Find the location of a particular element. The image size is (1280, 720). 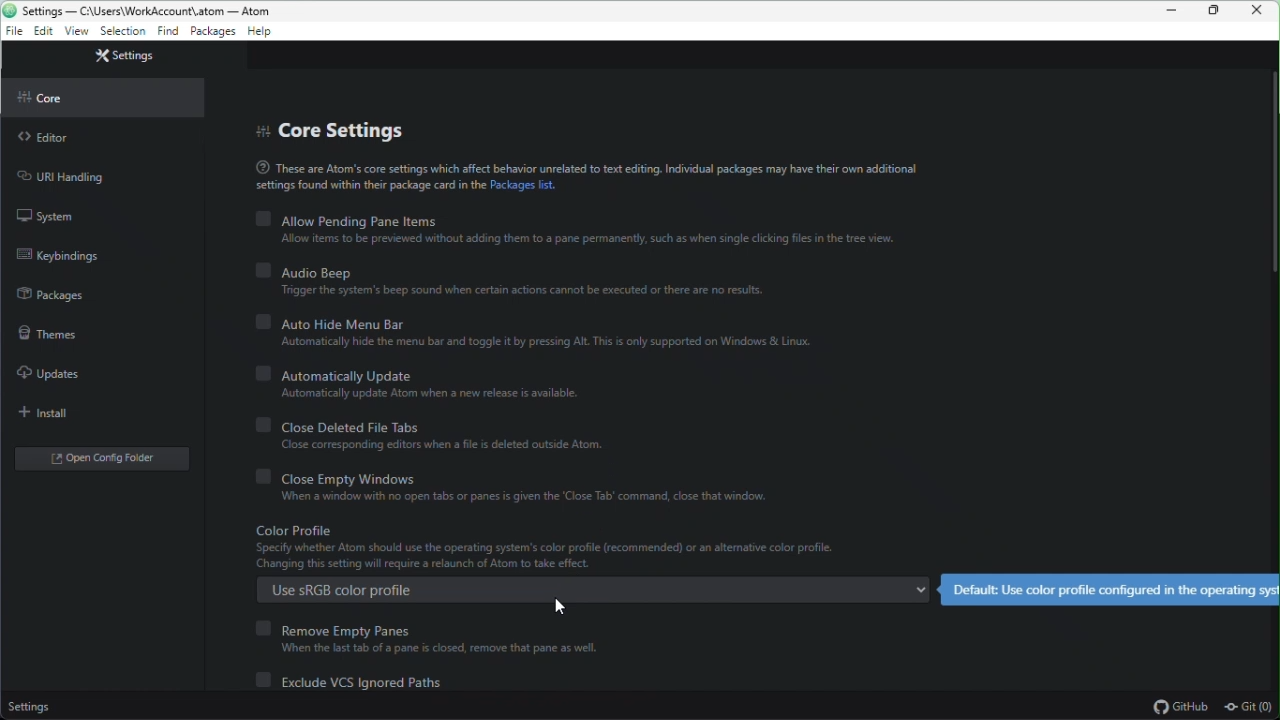

view is located at coordinates (76, 32).